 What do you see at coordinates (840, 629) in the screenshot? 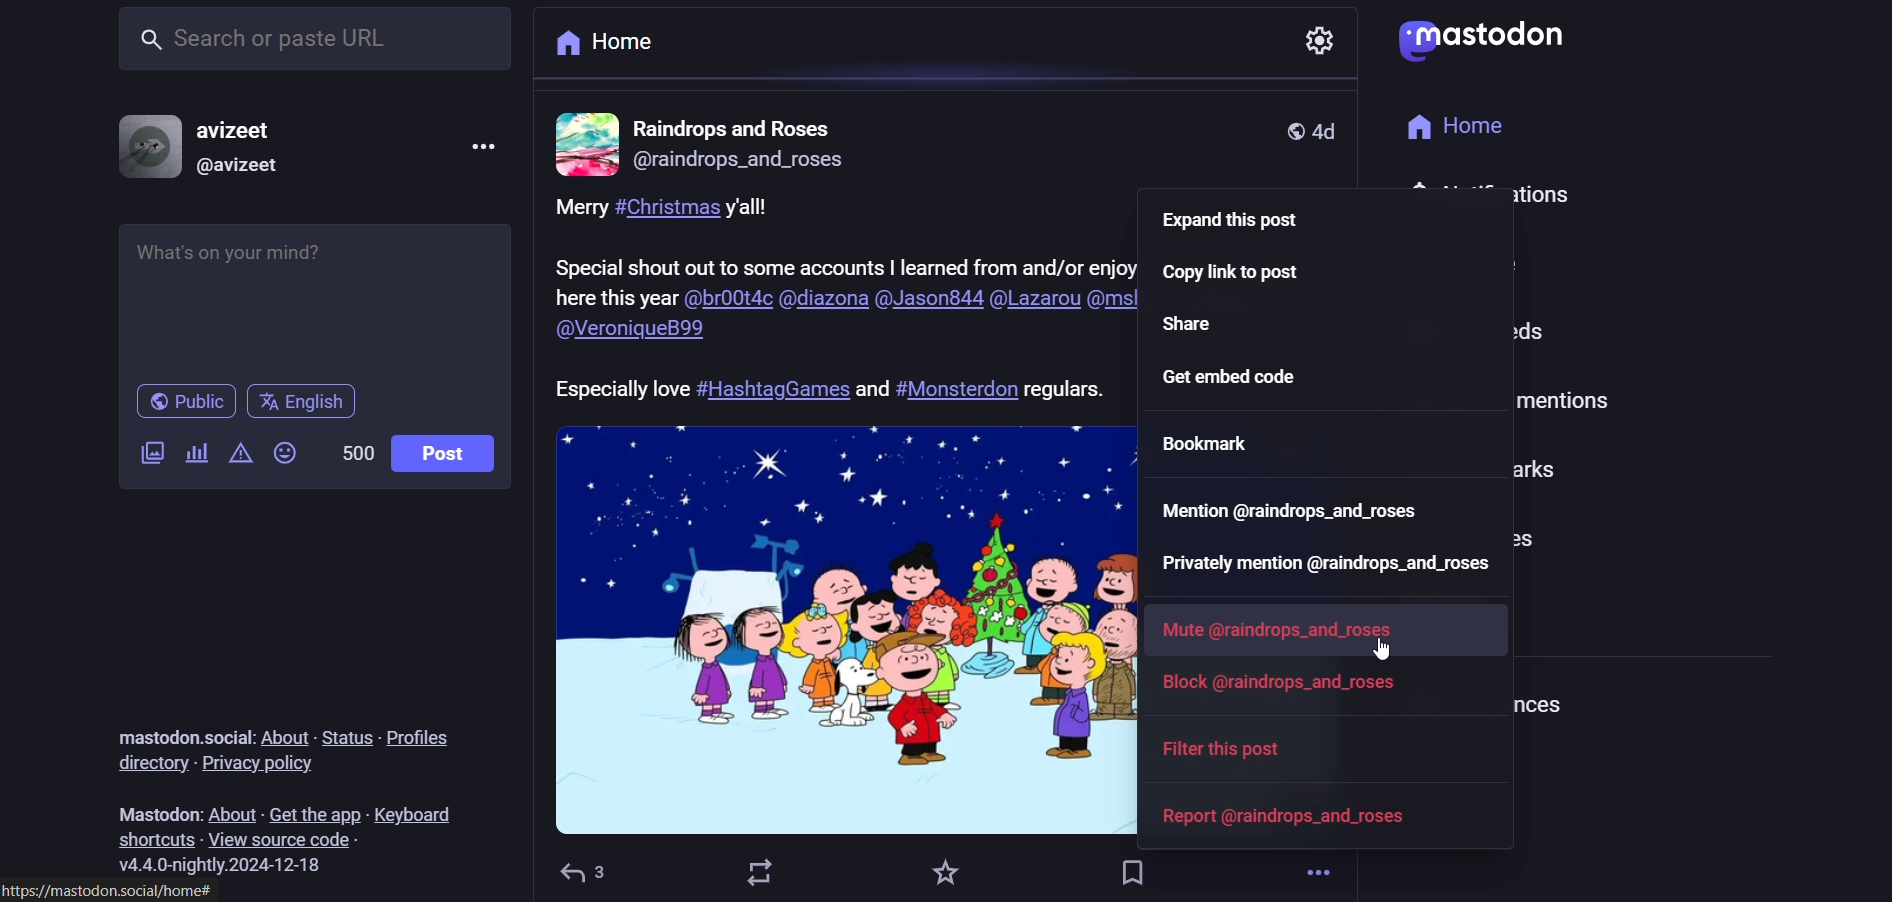
I see `image` at bounding box center [840, 629].